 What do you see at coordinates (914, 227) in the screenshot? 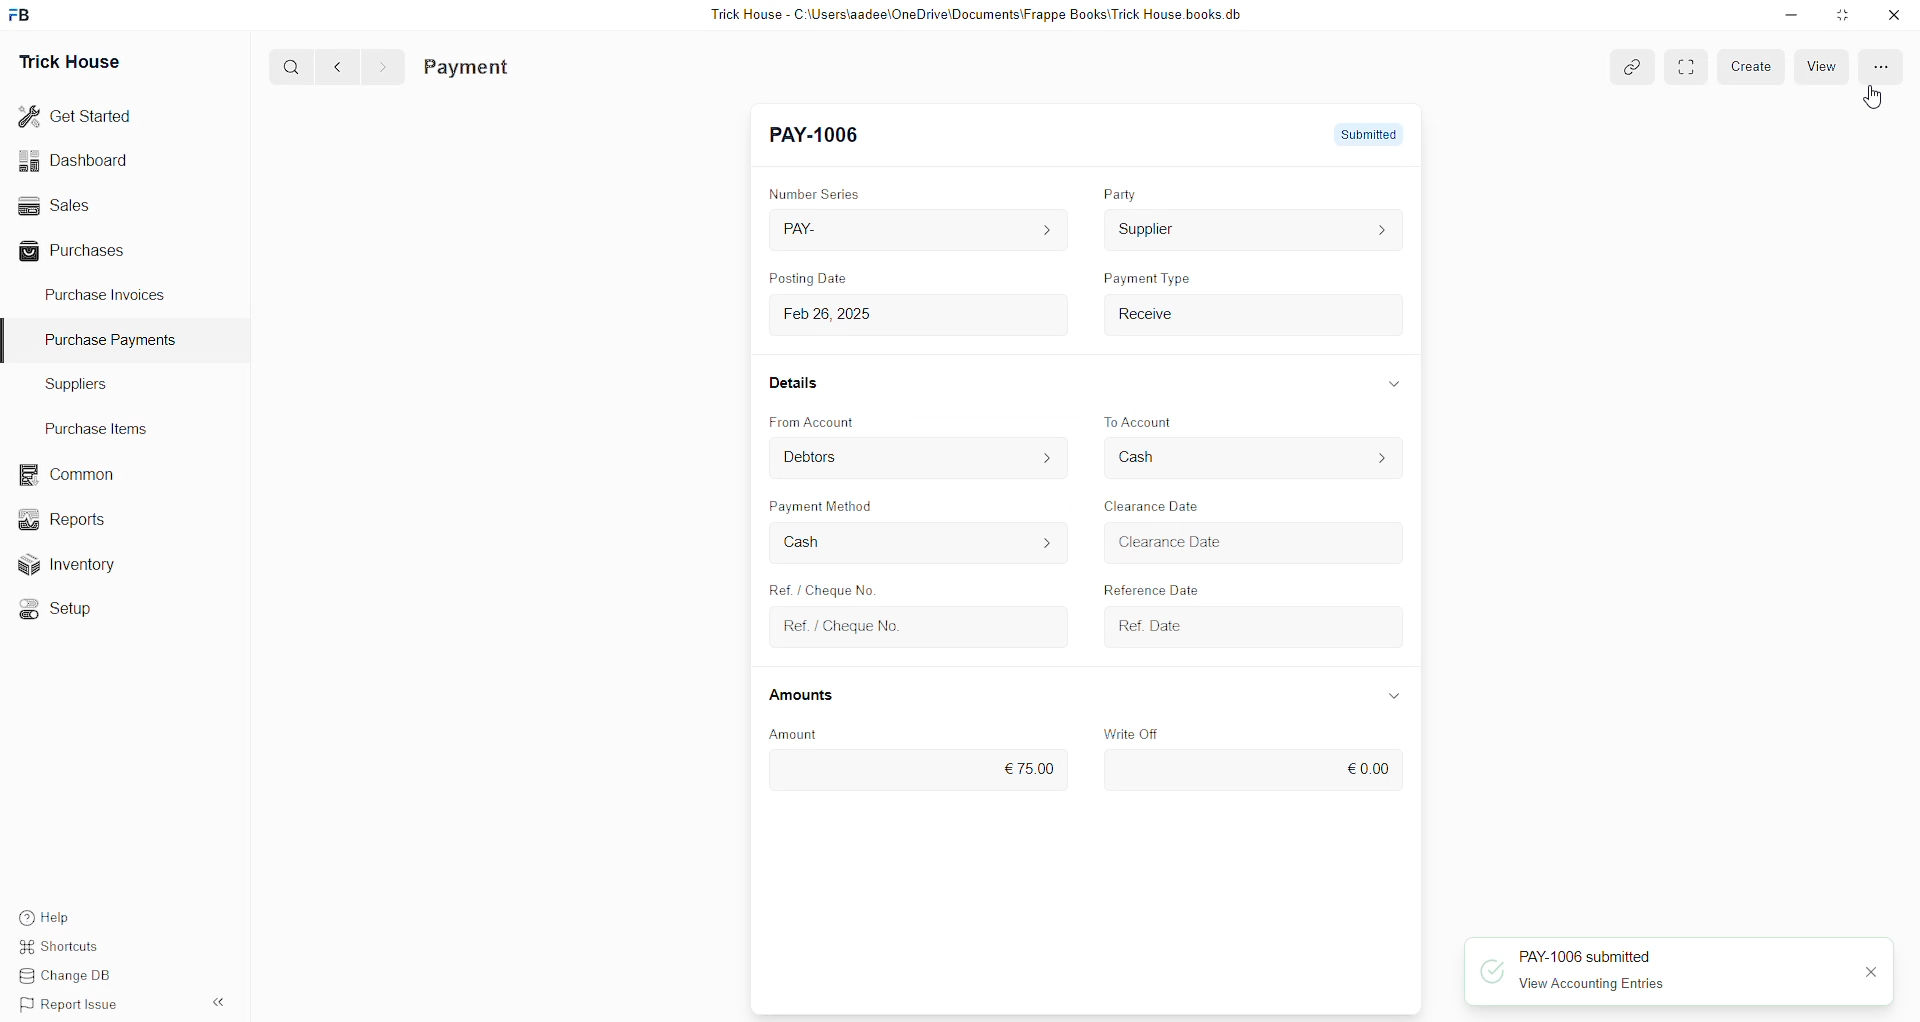
I see `PAY-` at bounding box center [914, 227].